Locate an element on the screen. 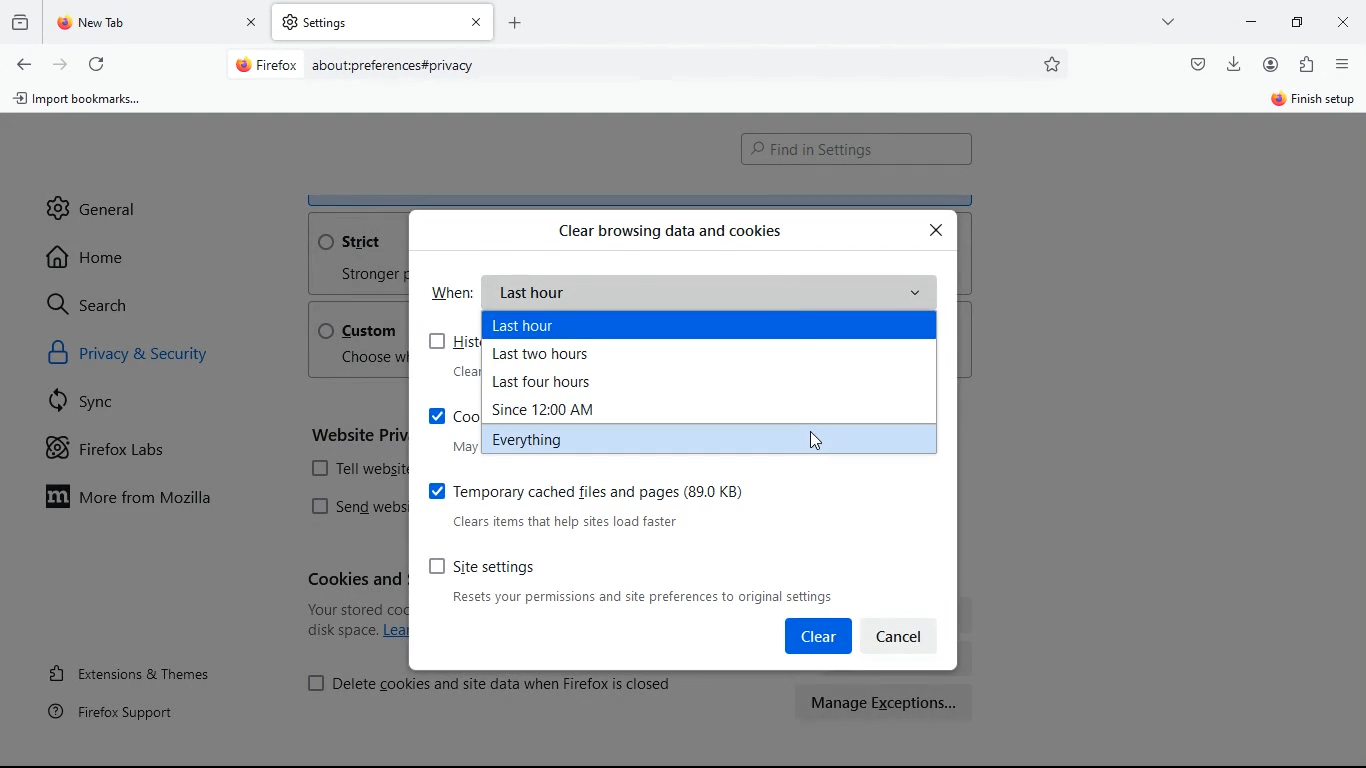 The image size is (1366, 768). sign in is located at coordinates (1311, 101).